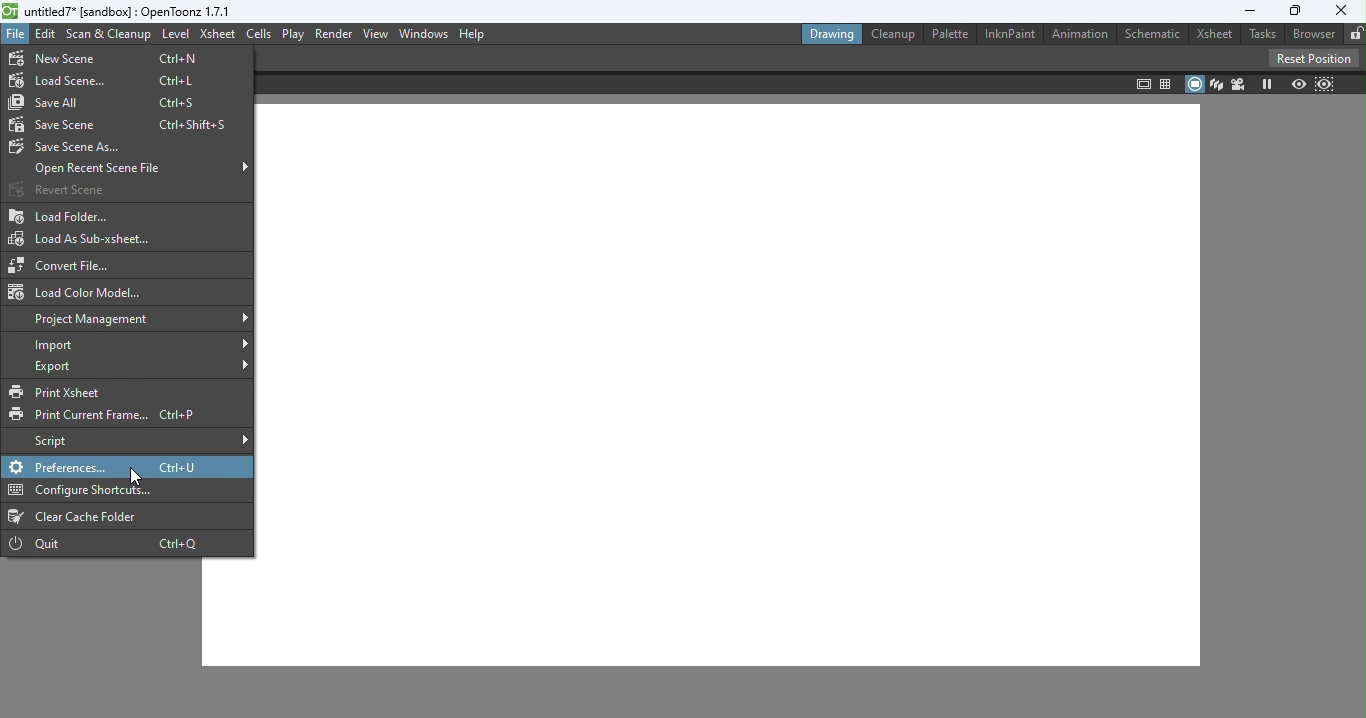 The height and width of the screenshot is (718, 1366). I want to click on Preferences, so click(62, 467).